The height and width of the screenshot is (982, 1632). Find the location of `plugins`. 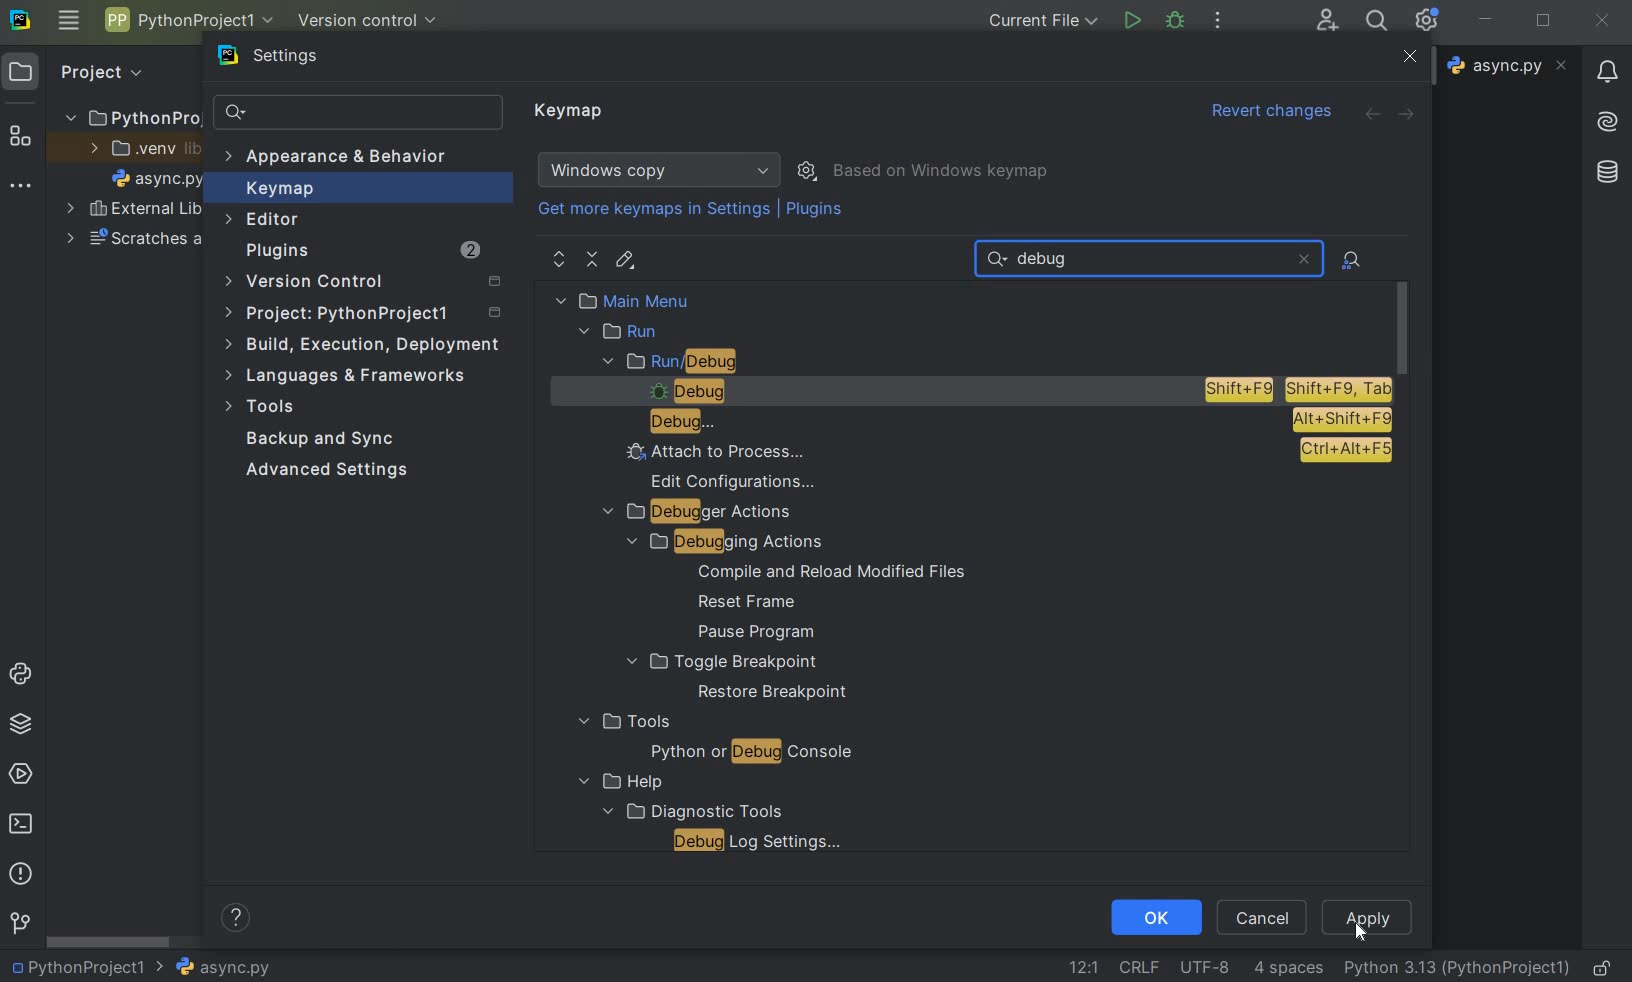

plugins is located at coordinates (817, 213).